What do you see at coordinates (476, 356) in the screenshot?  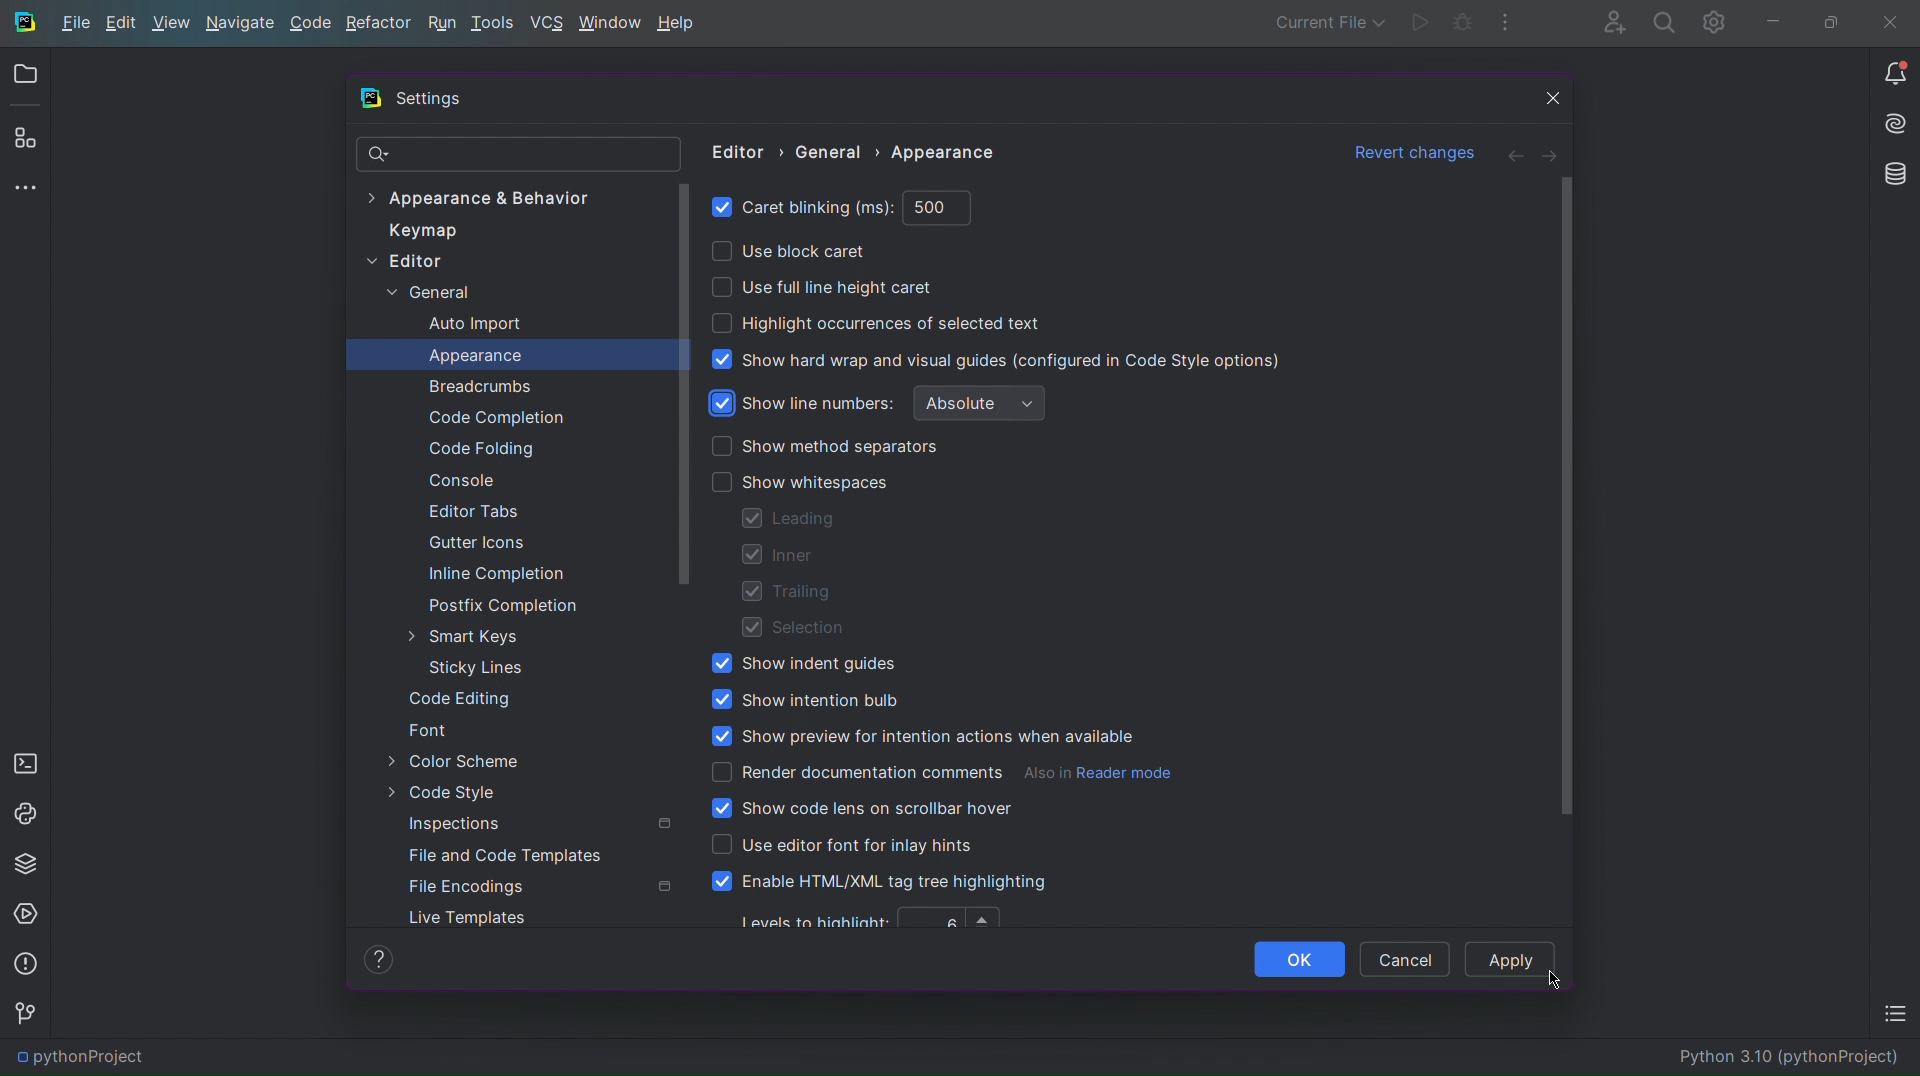 I see `Appearance` at bounding box center [476, 356].